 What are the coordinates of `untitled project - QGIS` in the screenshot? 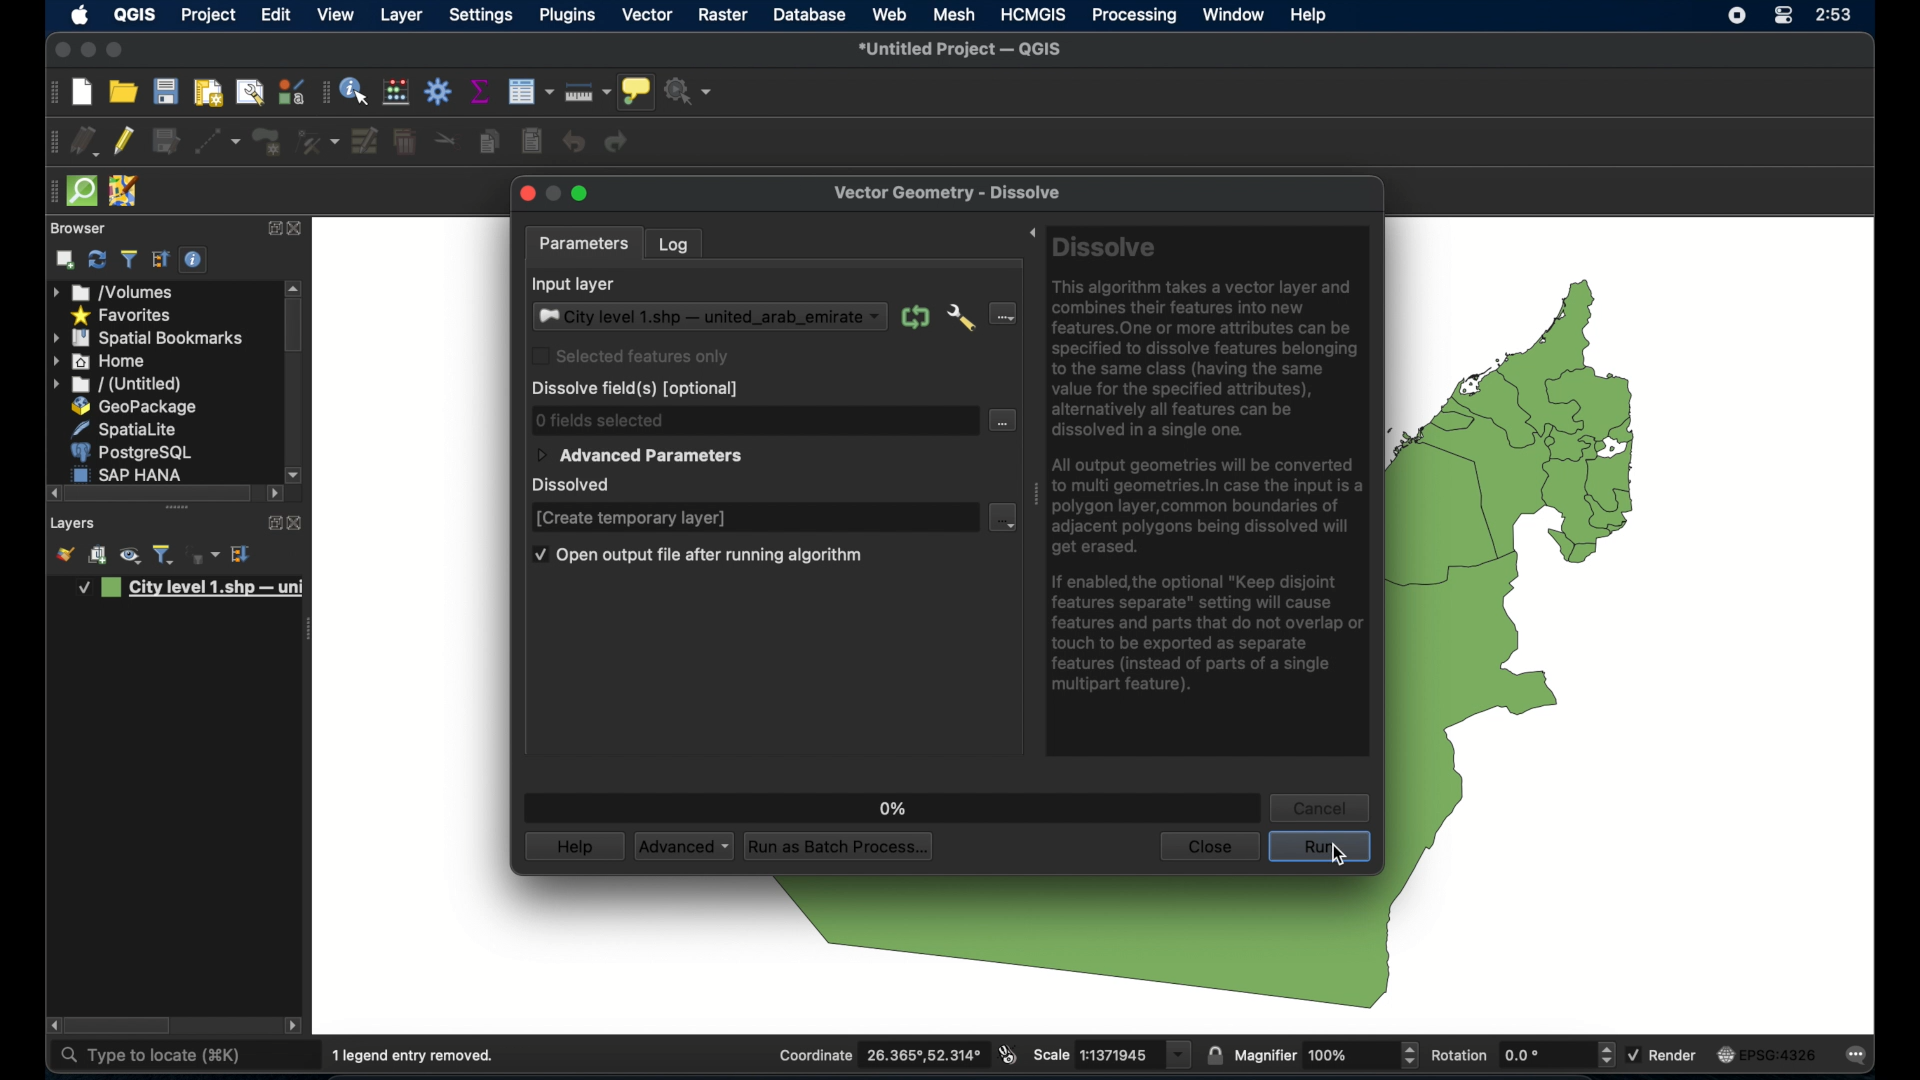 It's located at (965, 50).